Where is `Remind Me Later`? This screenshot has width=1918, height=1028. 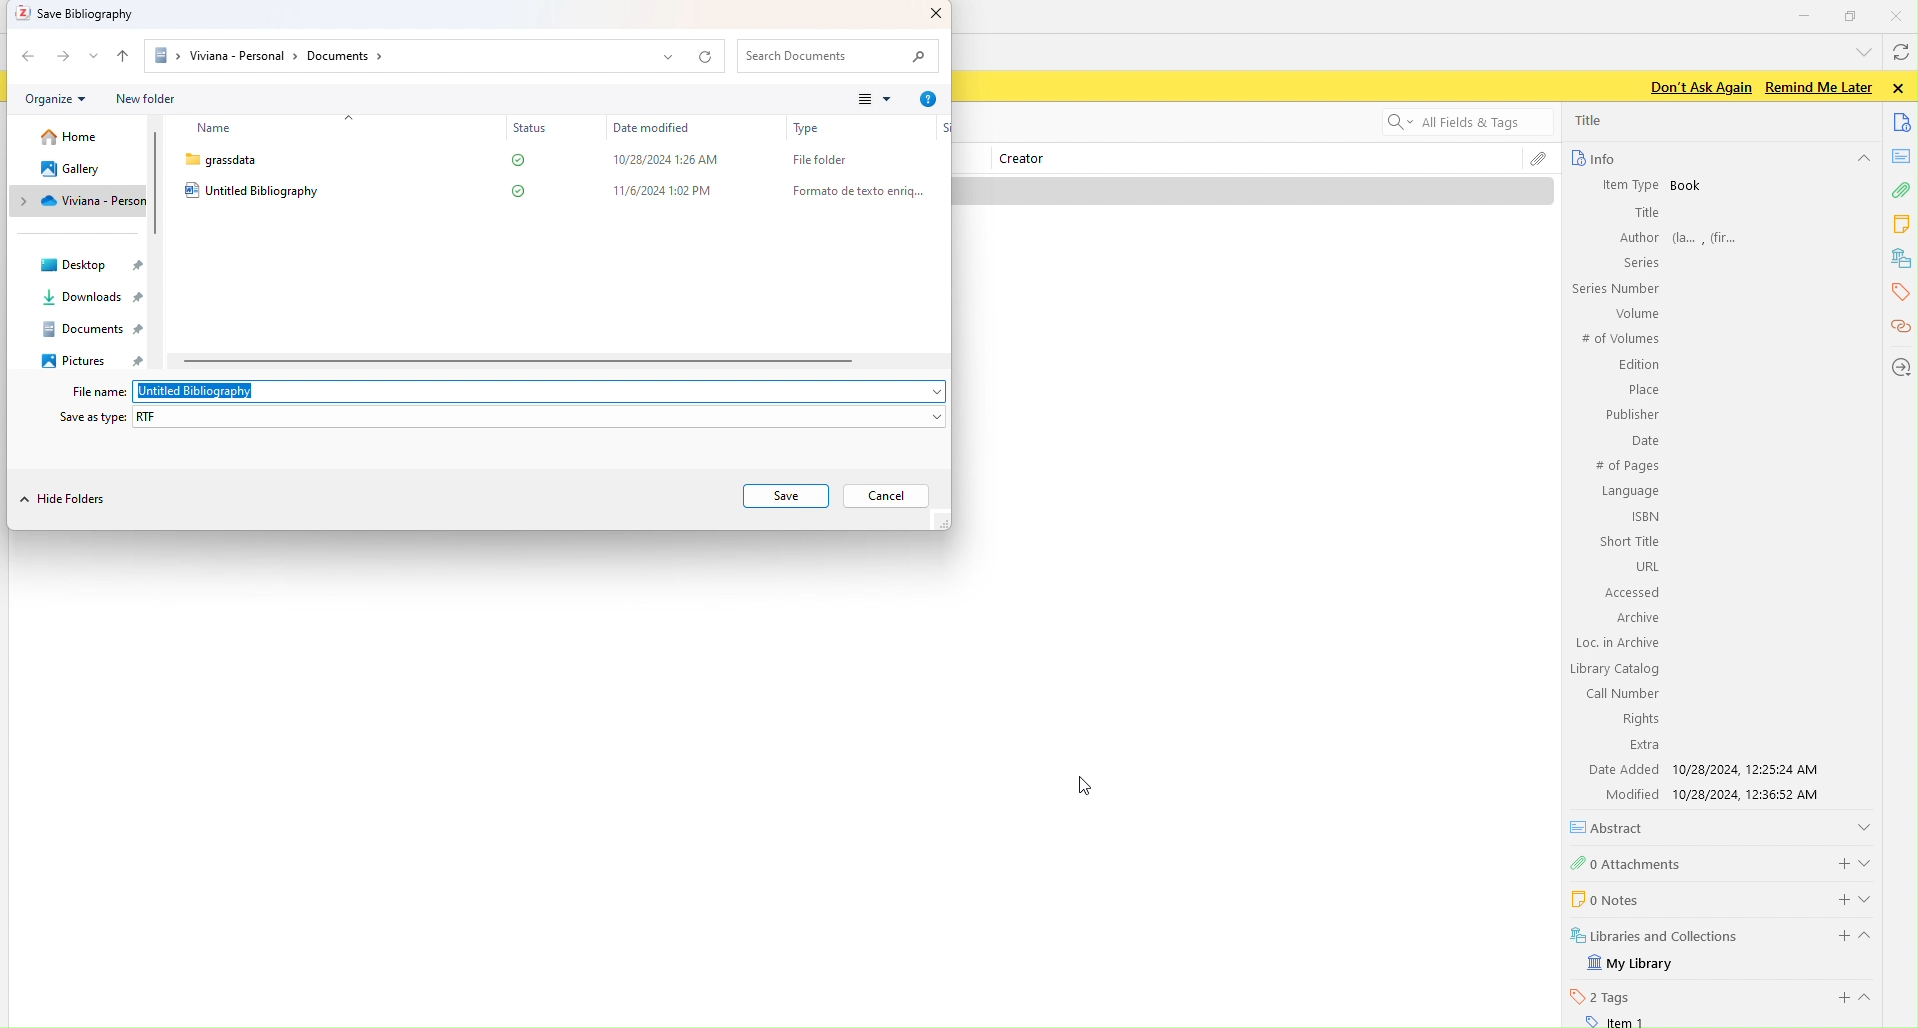 Remind Me Later is located at coordinates (1818, 87).